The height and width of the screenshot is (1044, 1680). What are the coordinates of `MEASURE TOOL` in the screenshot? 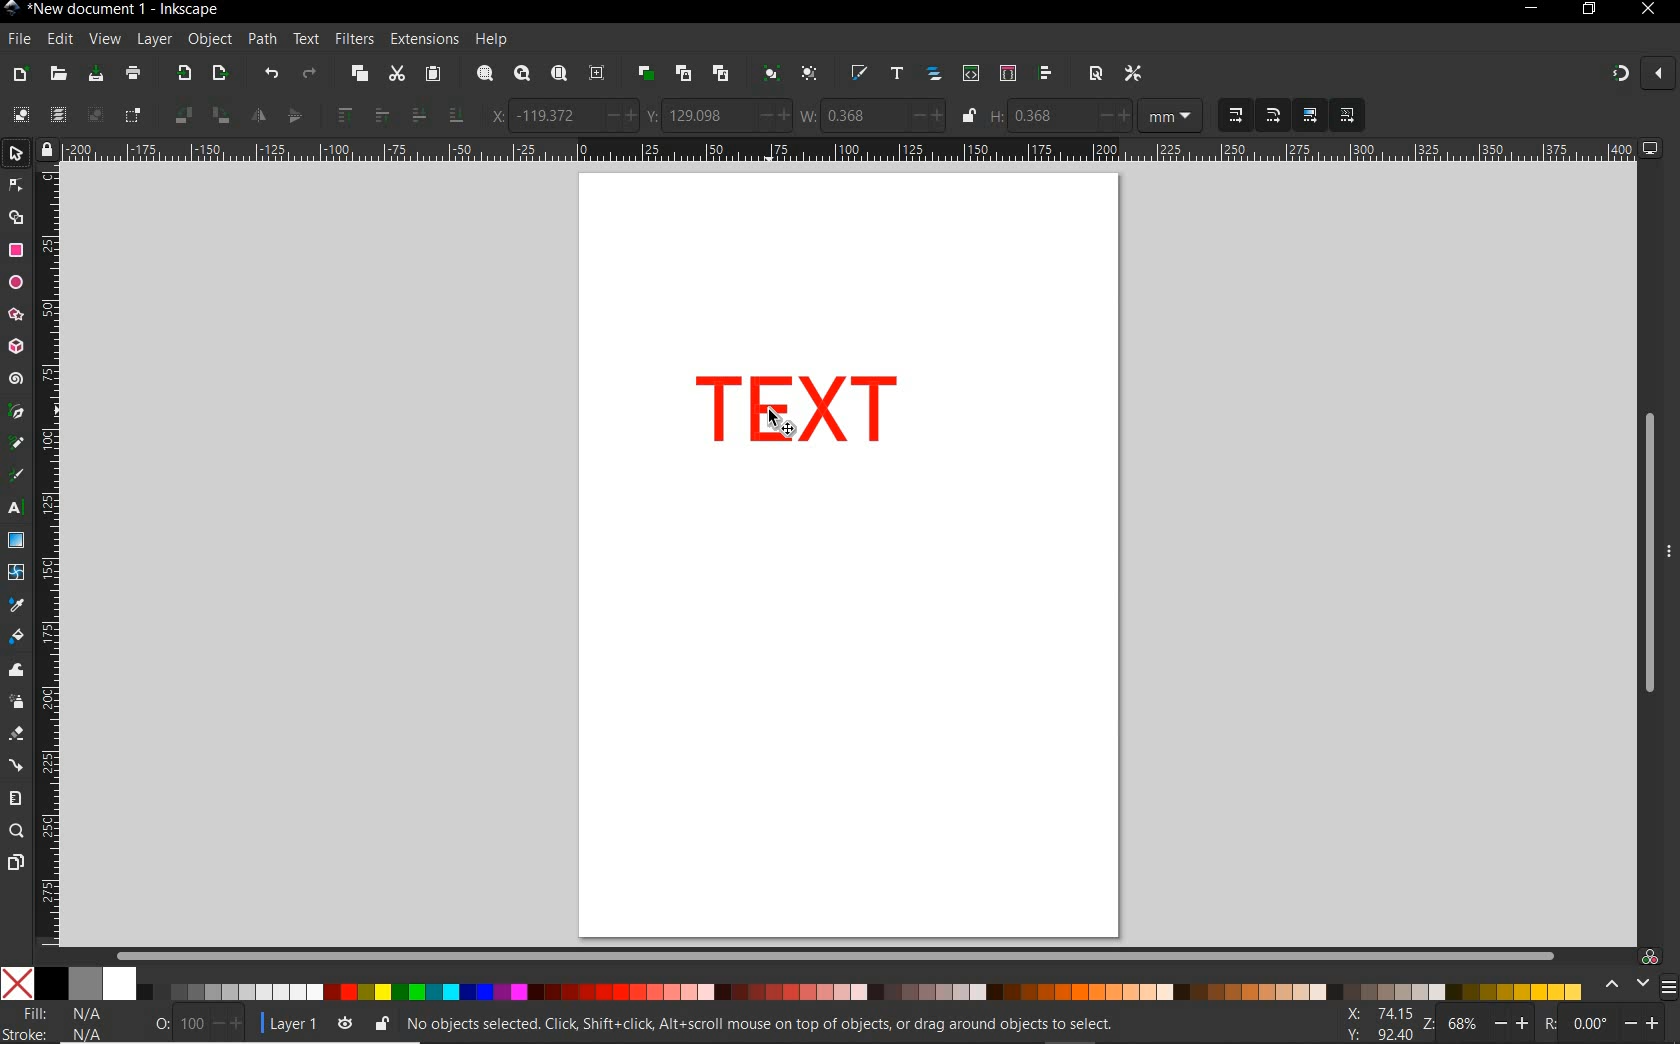 It's located at (14, 798).